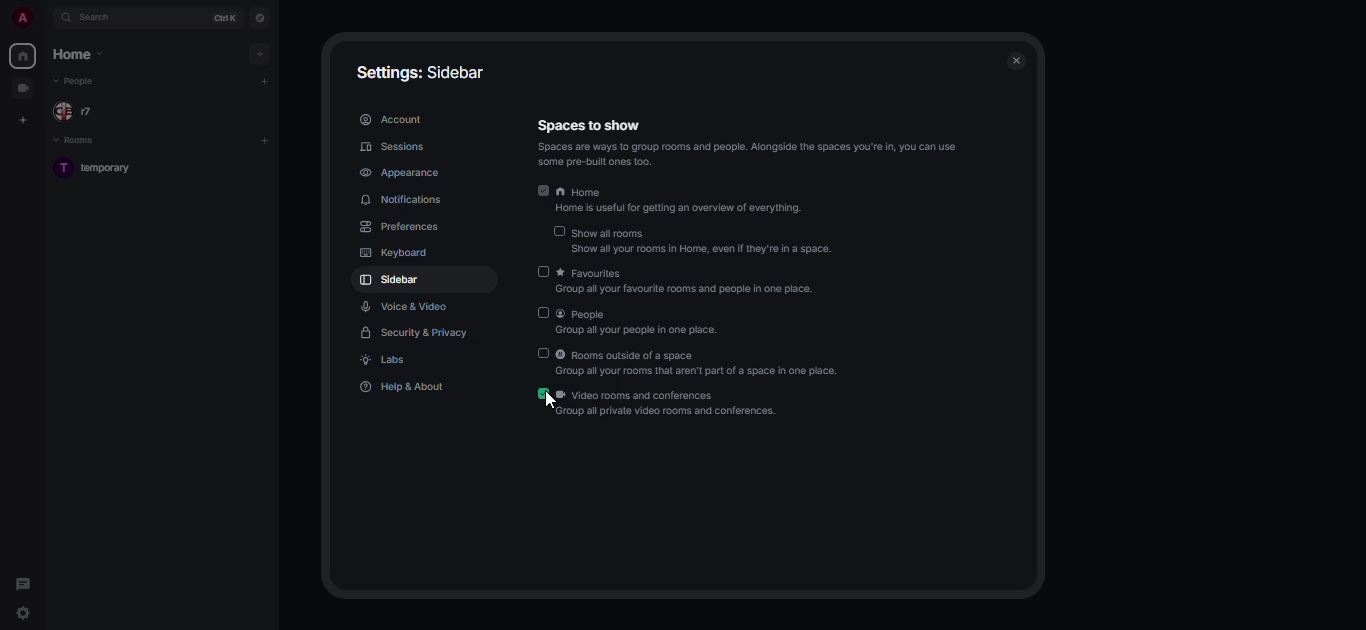  What do you see at coordinates (403, 171) in the screenshot?
I see `appearance` at bounding box center [403, 171].